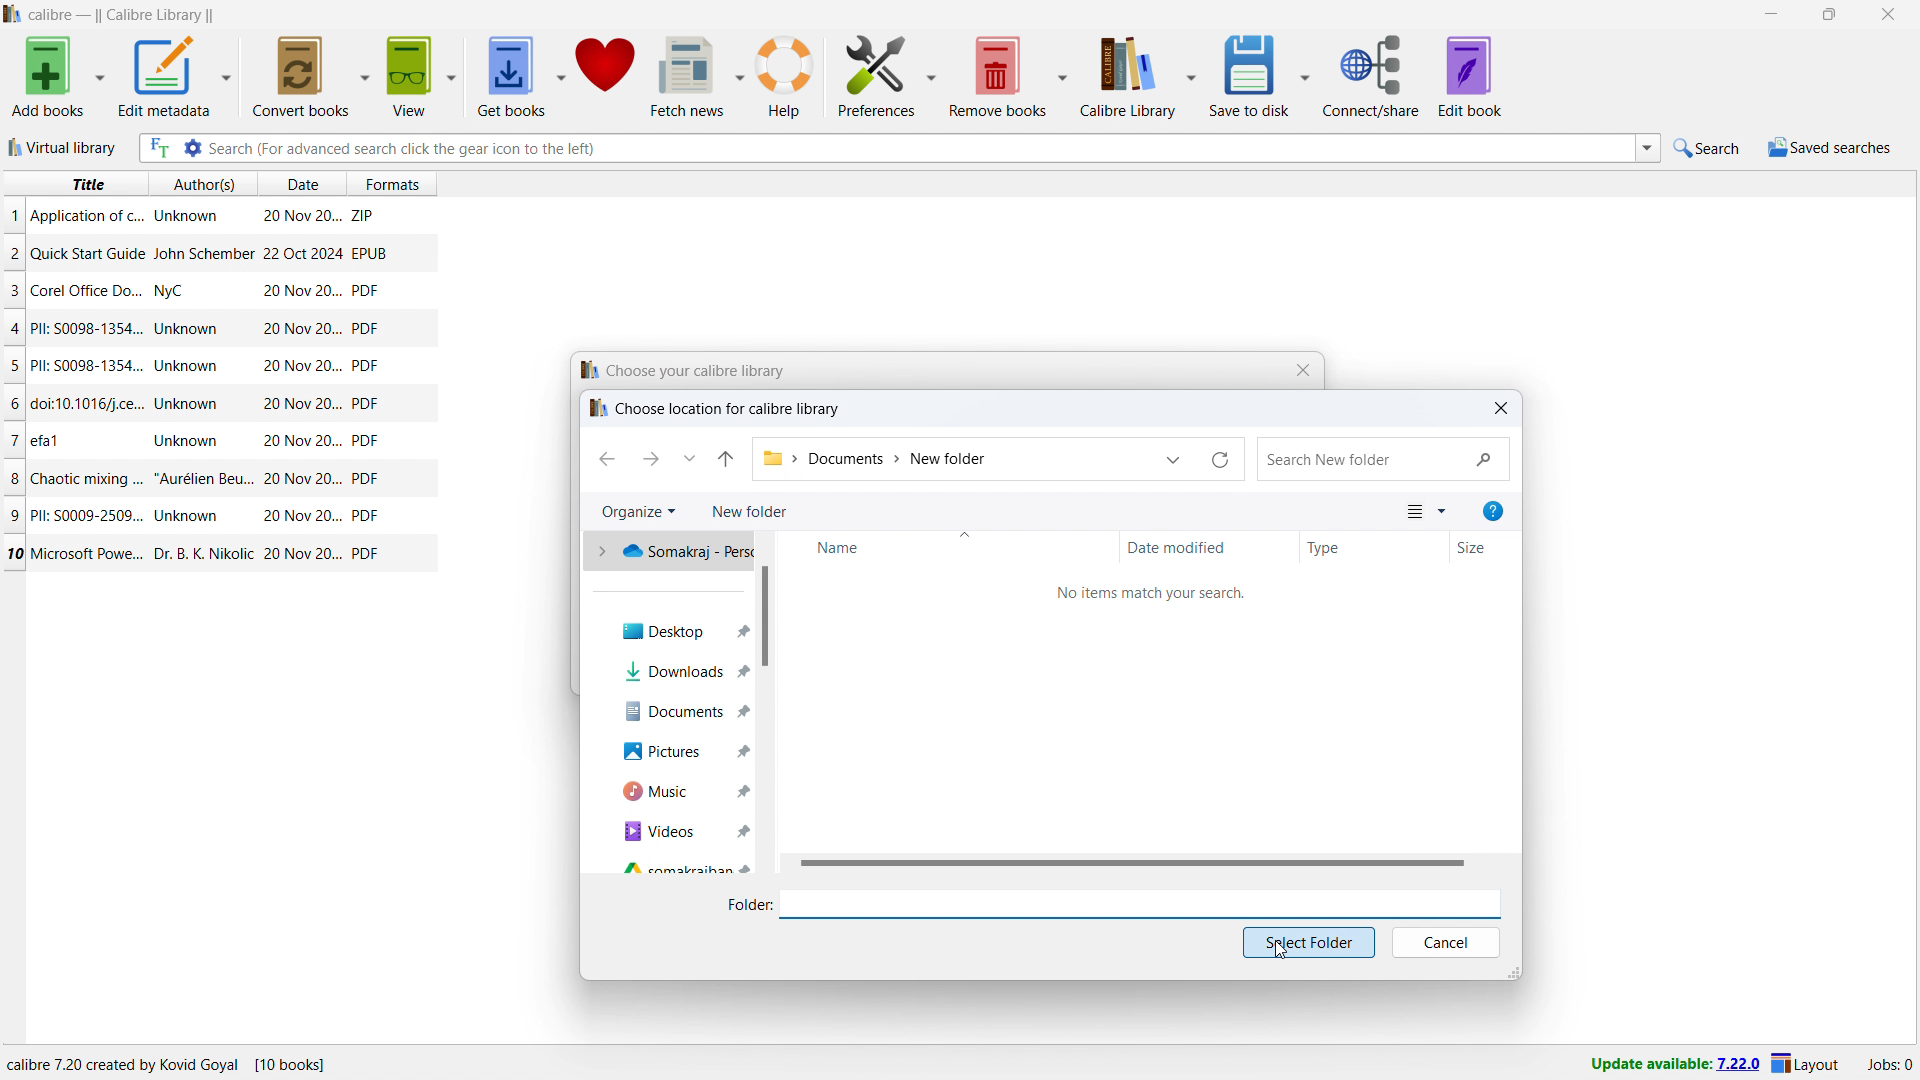 This screenshot has width=1920, height=1080. What do you see at coordinates (87, 477) in the screenshot?
I see `Title` at bounding box center [87, 477].